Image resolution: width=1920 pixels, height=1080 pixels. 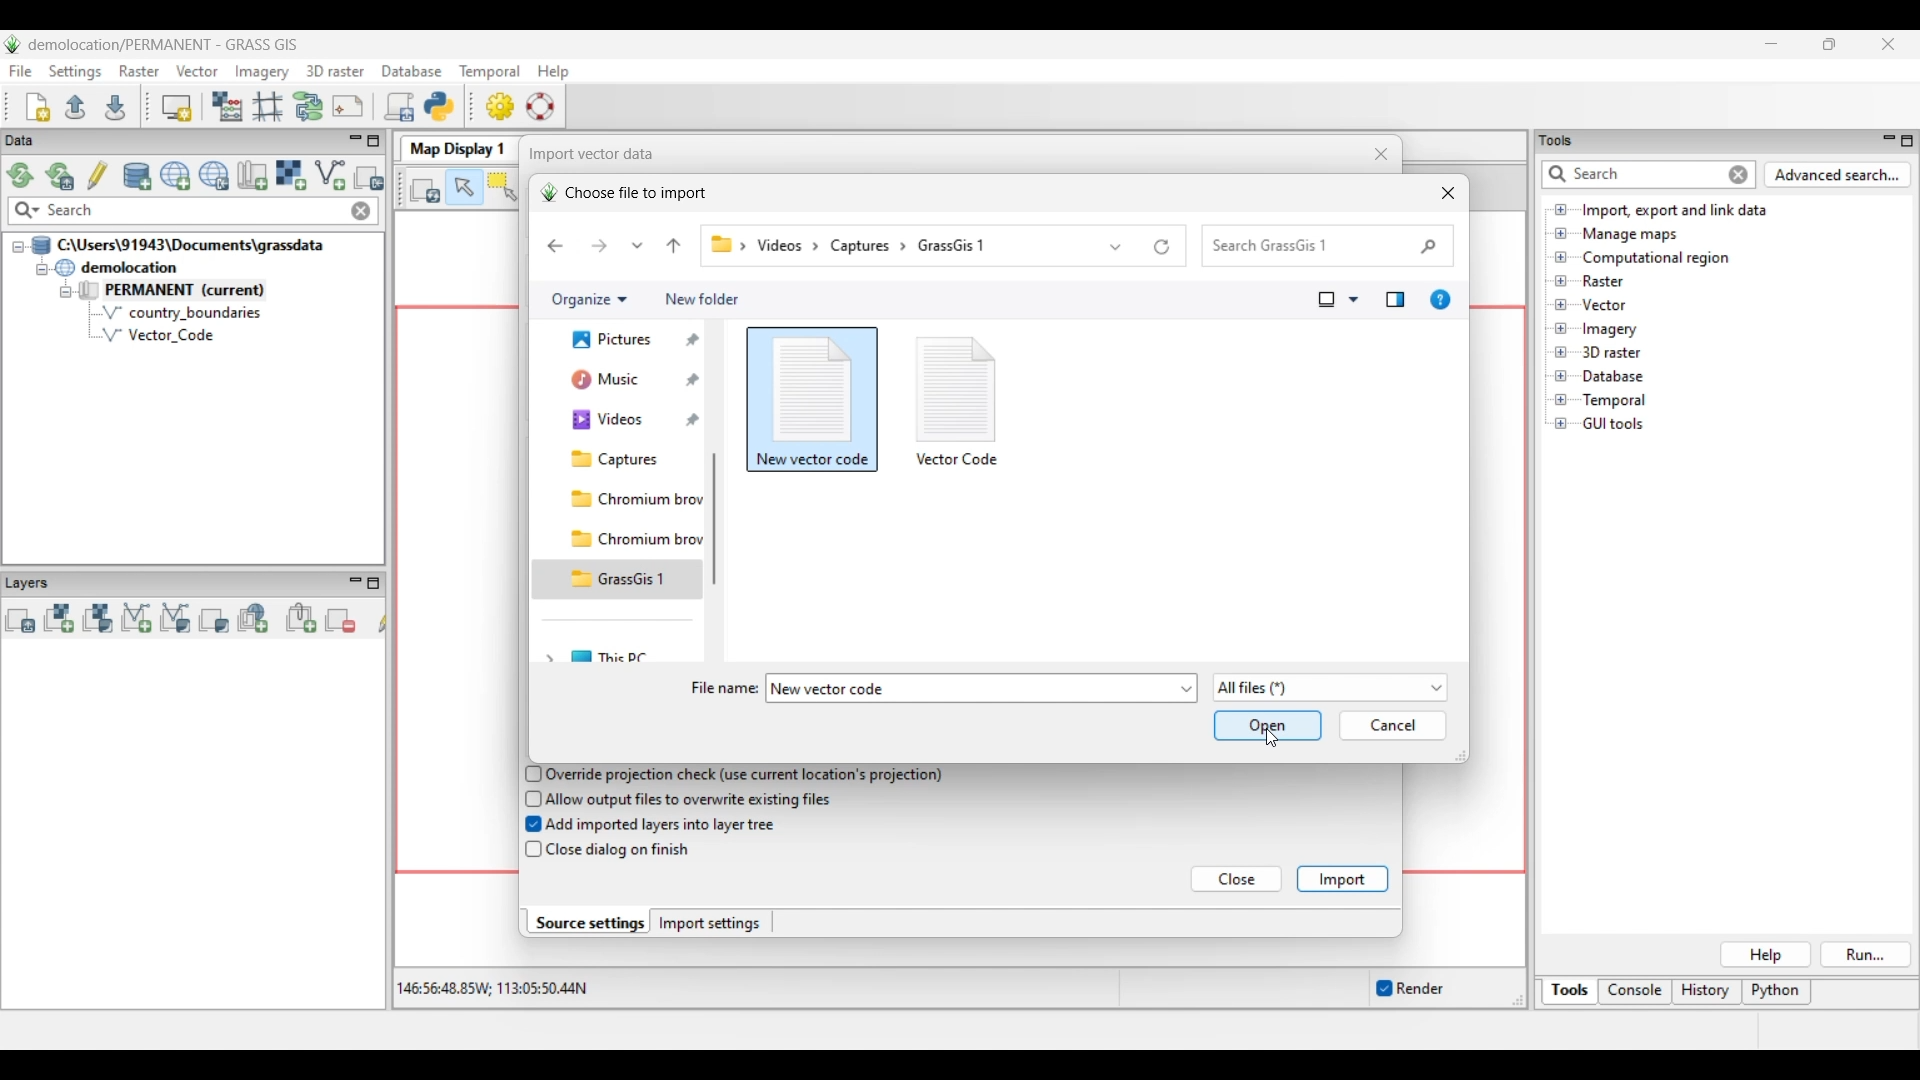 What do you see at coordinates (540, 106) in the screenshot?
I see `GRASS manual` at bounding box center [540, 106].